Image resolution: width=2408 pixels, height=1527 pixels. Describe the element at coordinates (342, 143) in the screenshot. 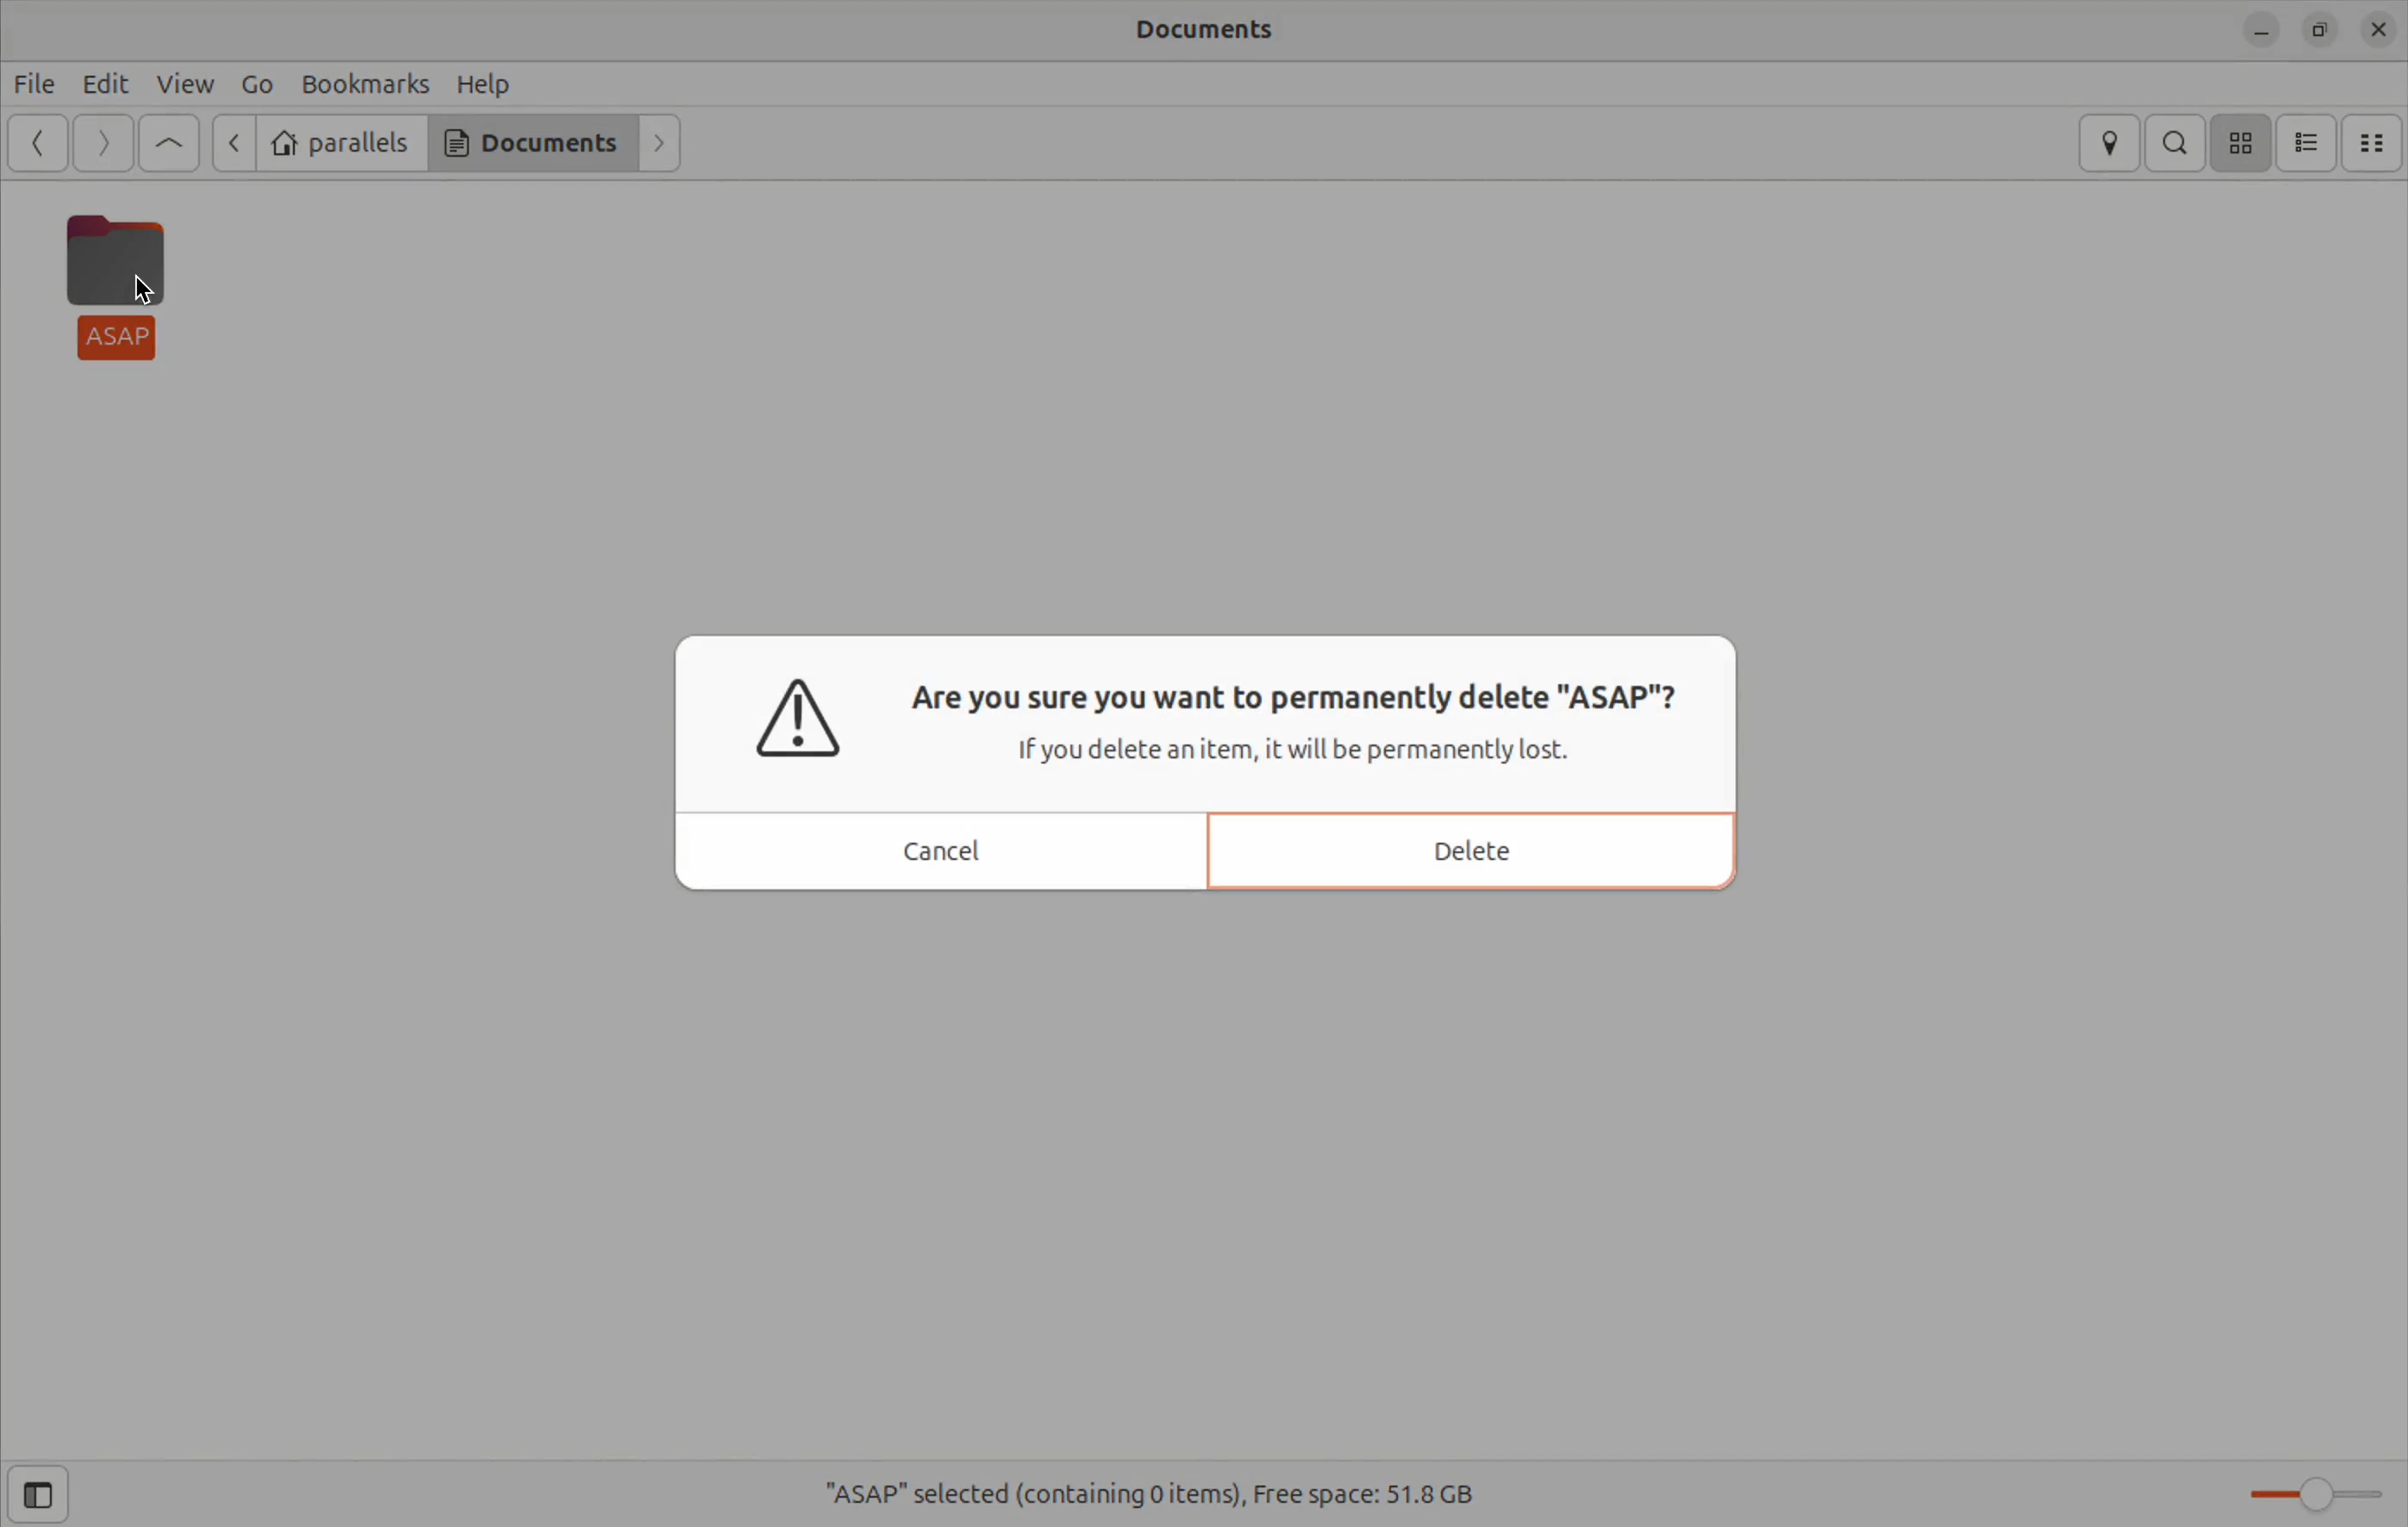

I see `parallels` at that location.